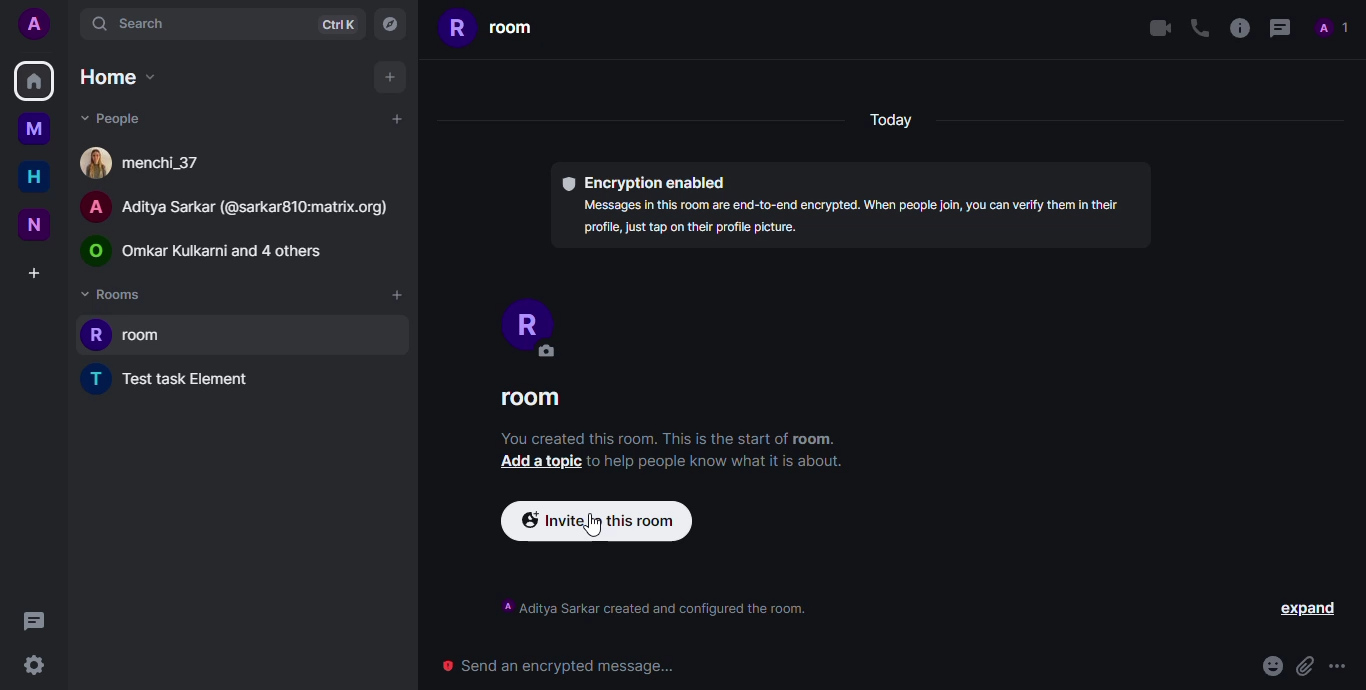 This screenshot has width=1366, height=690. I want to click on Rooms, so click(115, 294).